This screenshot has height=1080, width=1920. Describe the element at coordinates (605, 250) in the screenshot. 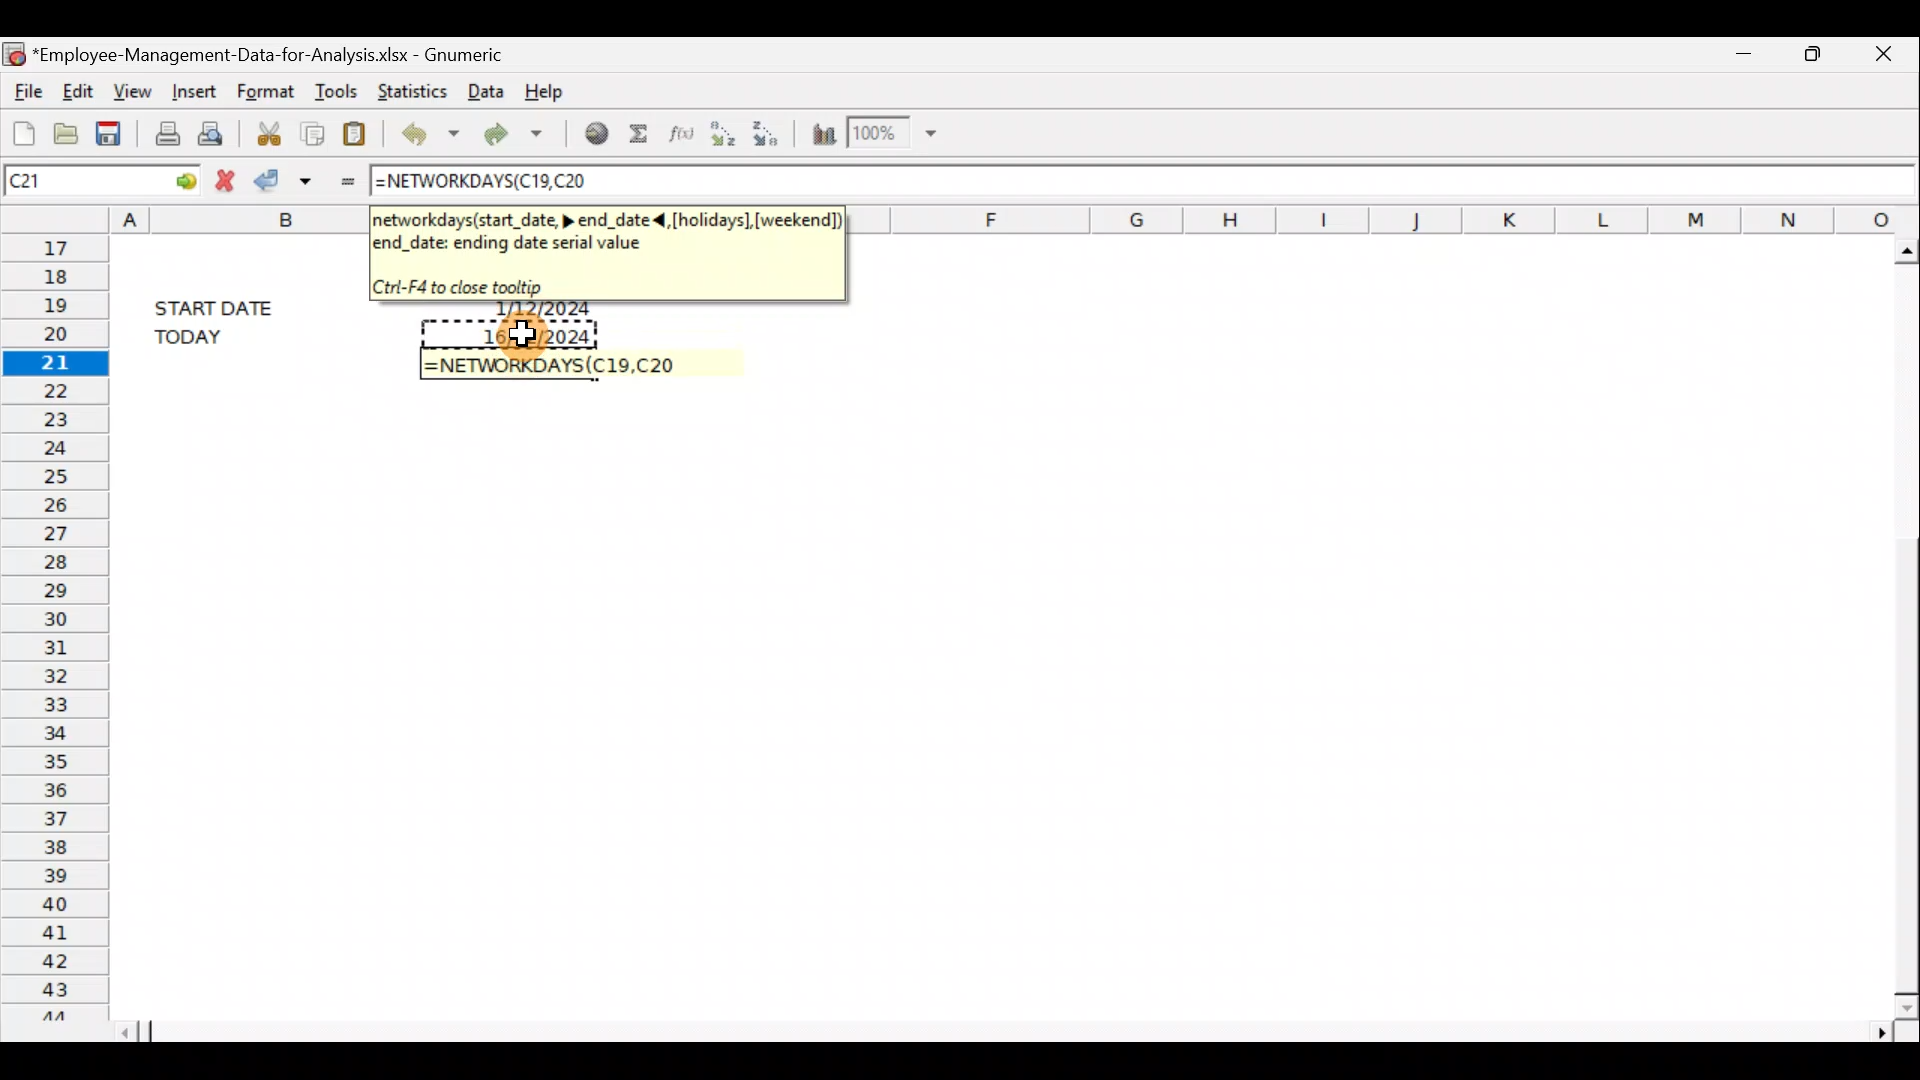

I see `networkworkdays(start_date >,end_date, <[holidays], [weekend],end_date: ending date serial value. Ctrl +F4 to close tooltip` at that location.